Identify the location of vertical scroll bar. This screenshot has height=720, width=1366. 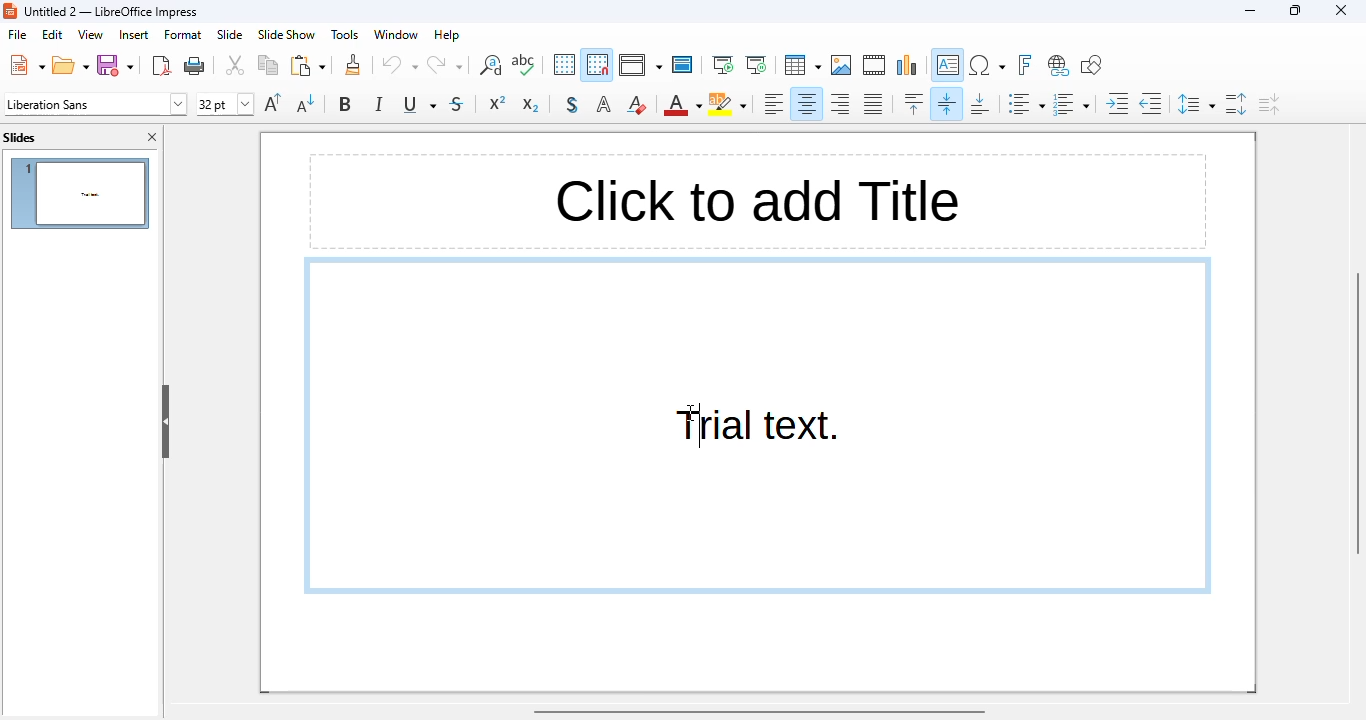
(1357, 413).